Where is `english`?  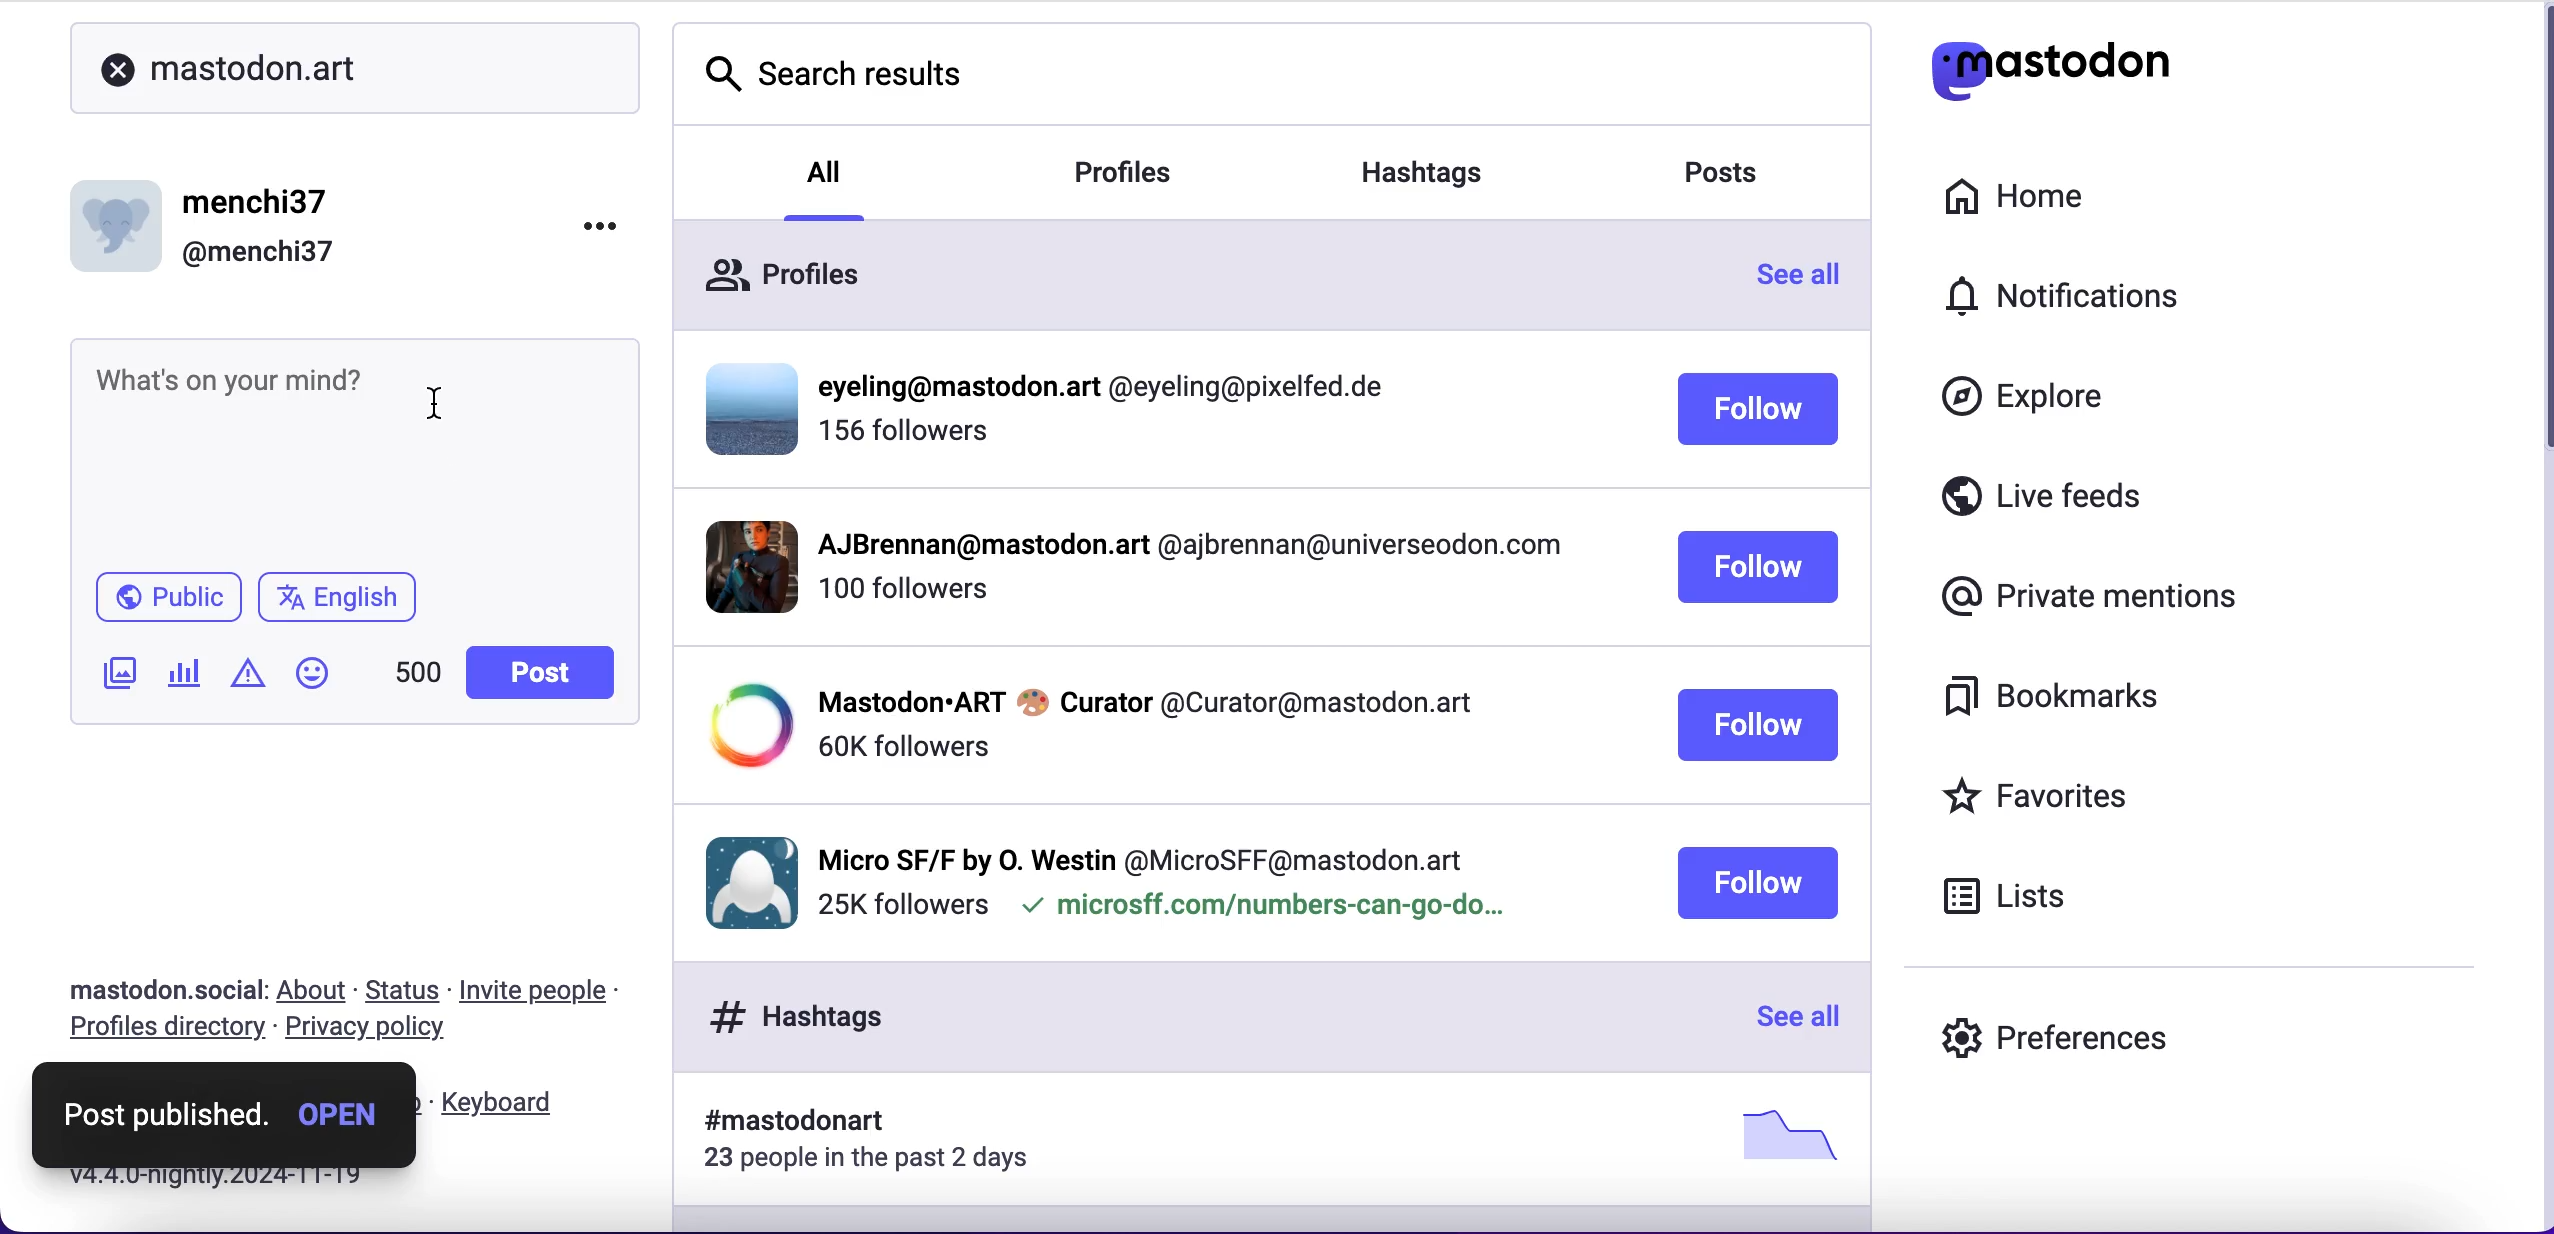
english is located at coordinates (342, 598).